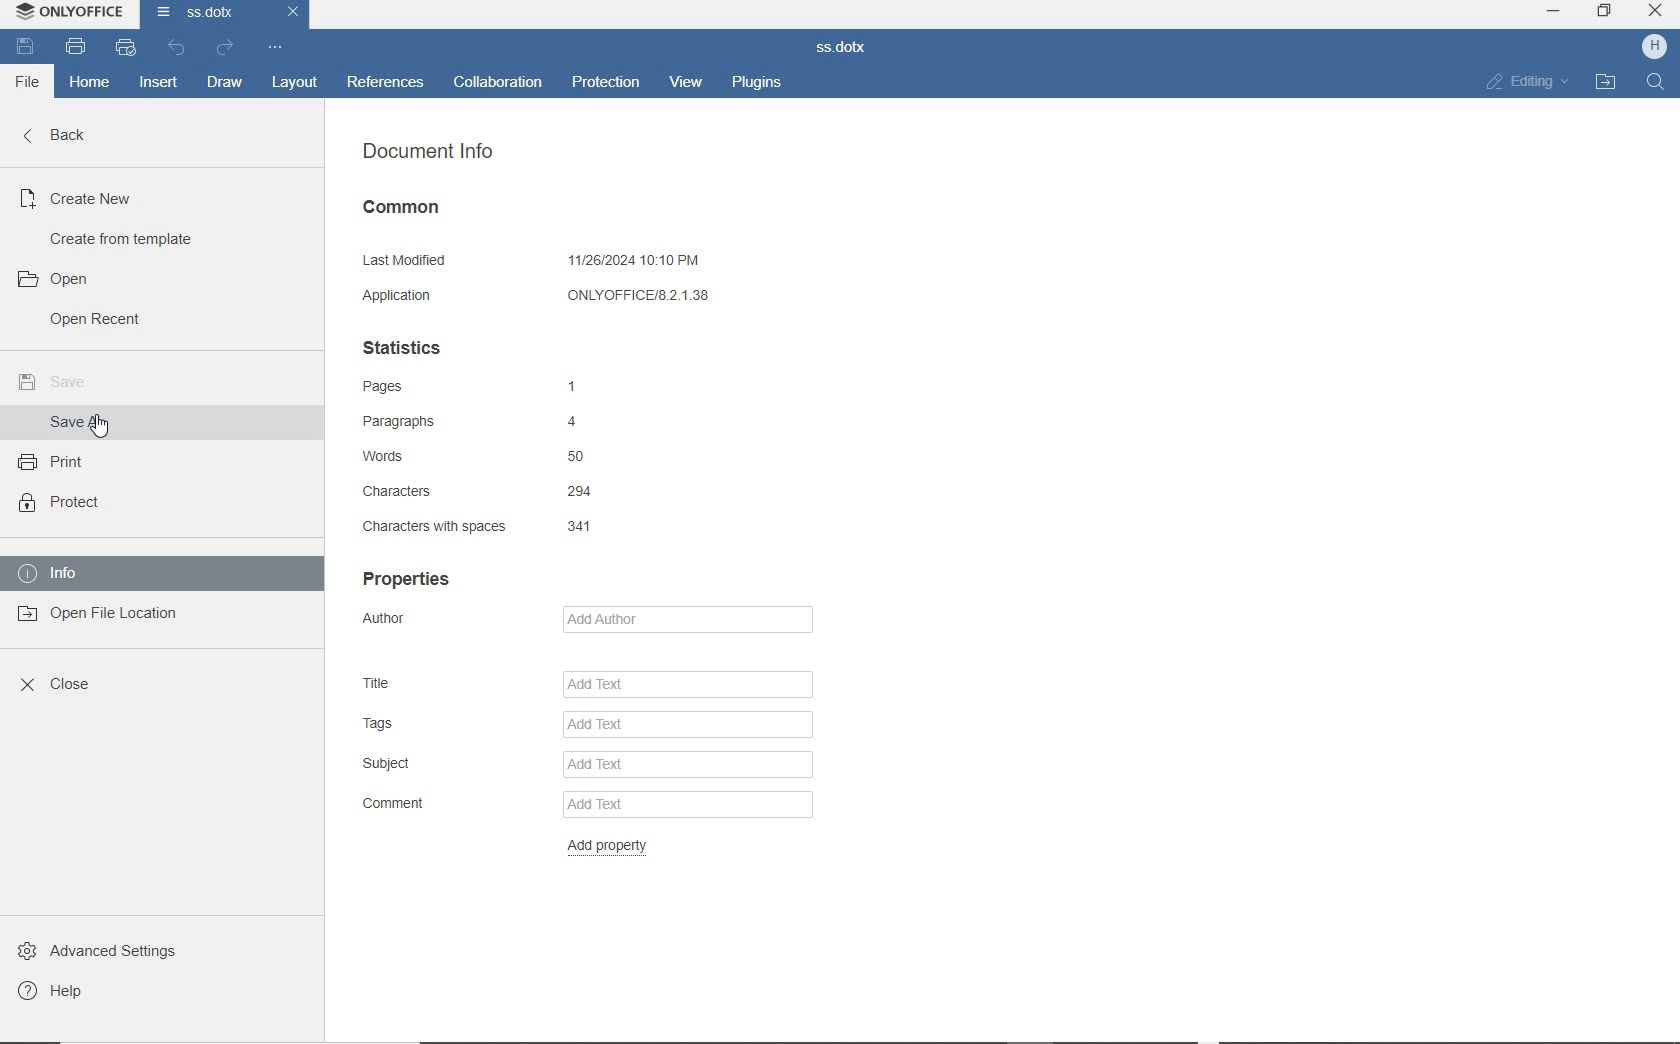 This screenshot has width=1680, height=1044. I want to click on SAVE, so click(52, 383).